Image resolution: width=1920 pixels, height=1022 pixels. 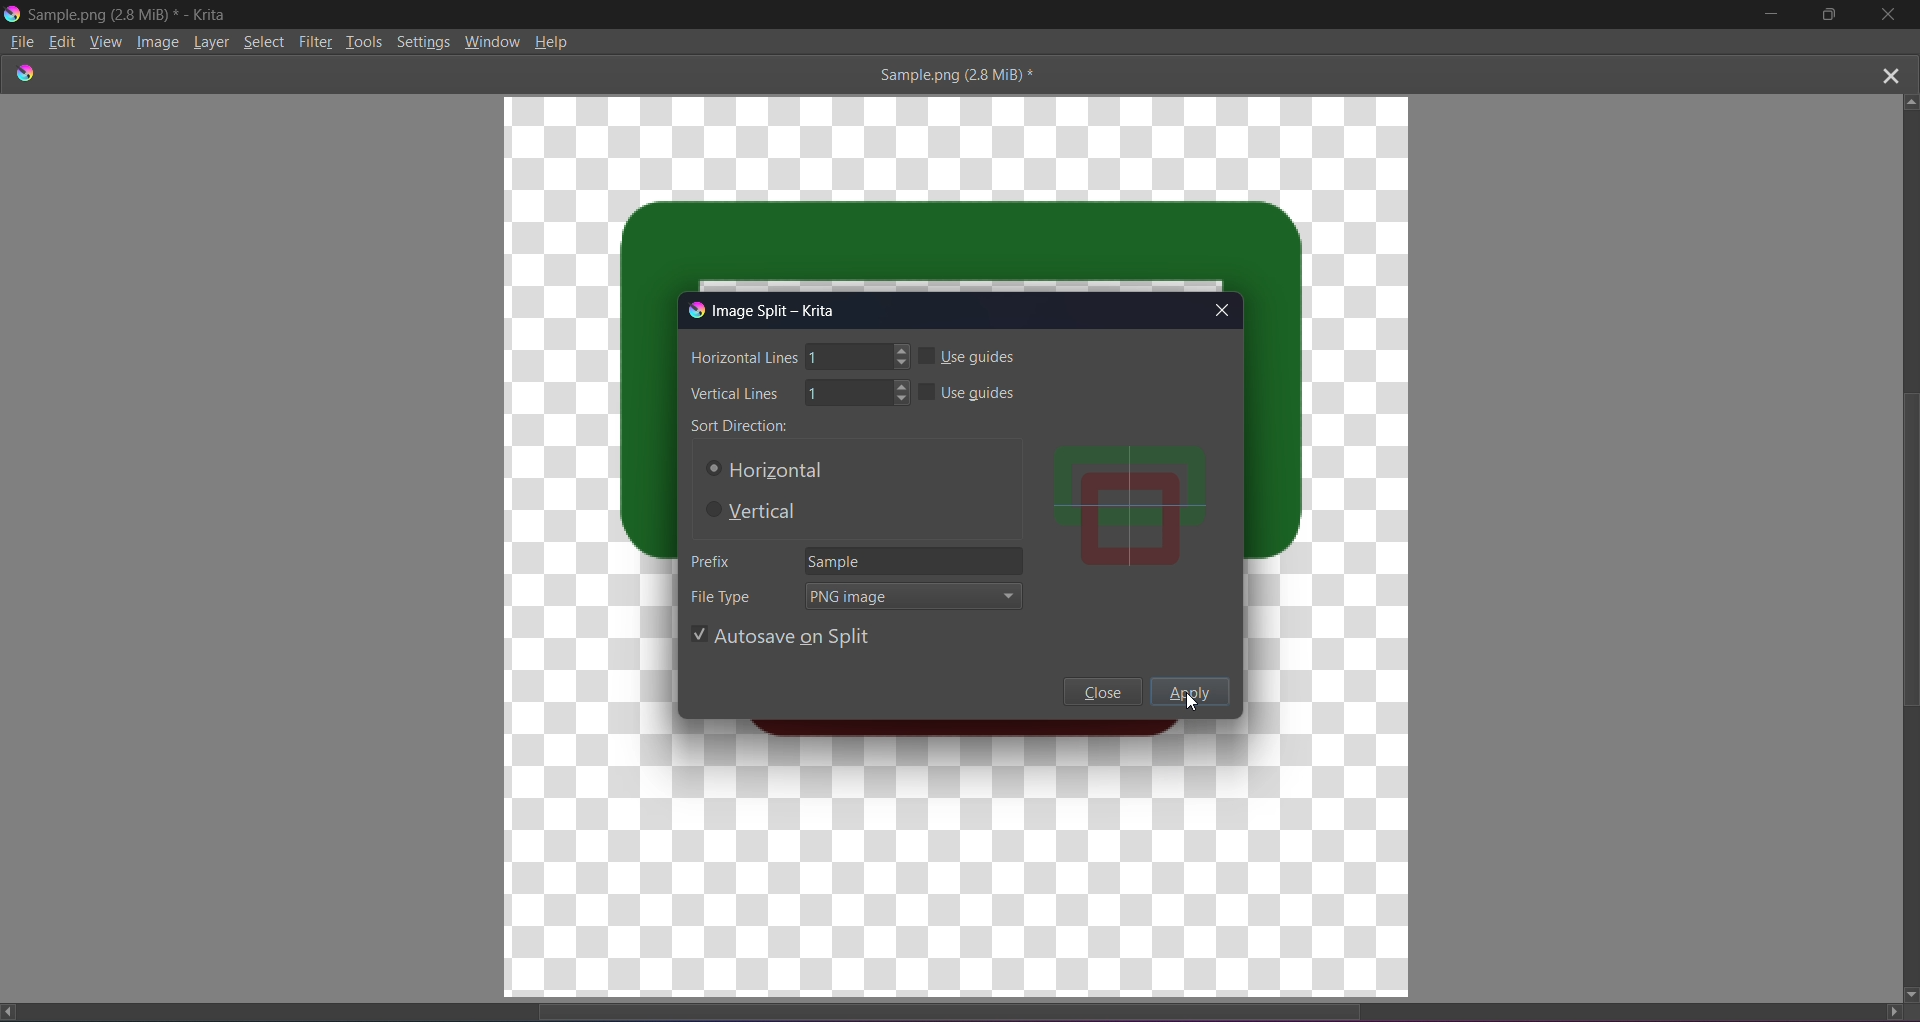 What do you see at coordinates (130, 14) in the screenshot?
I see `Sample.png (2.8MB)* - Krita` at bounding box center [130, 14].